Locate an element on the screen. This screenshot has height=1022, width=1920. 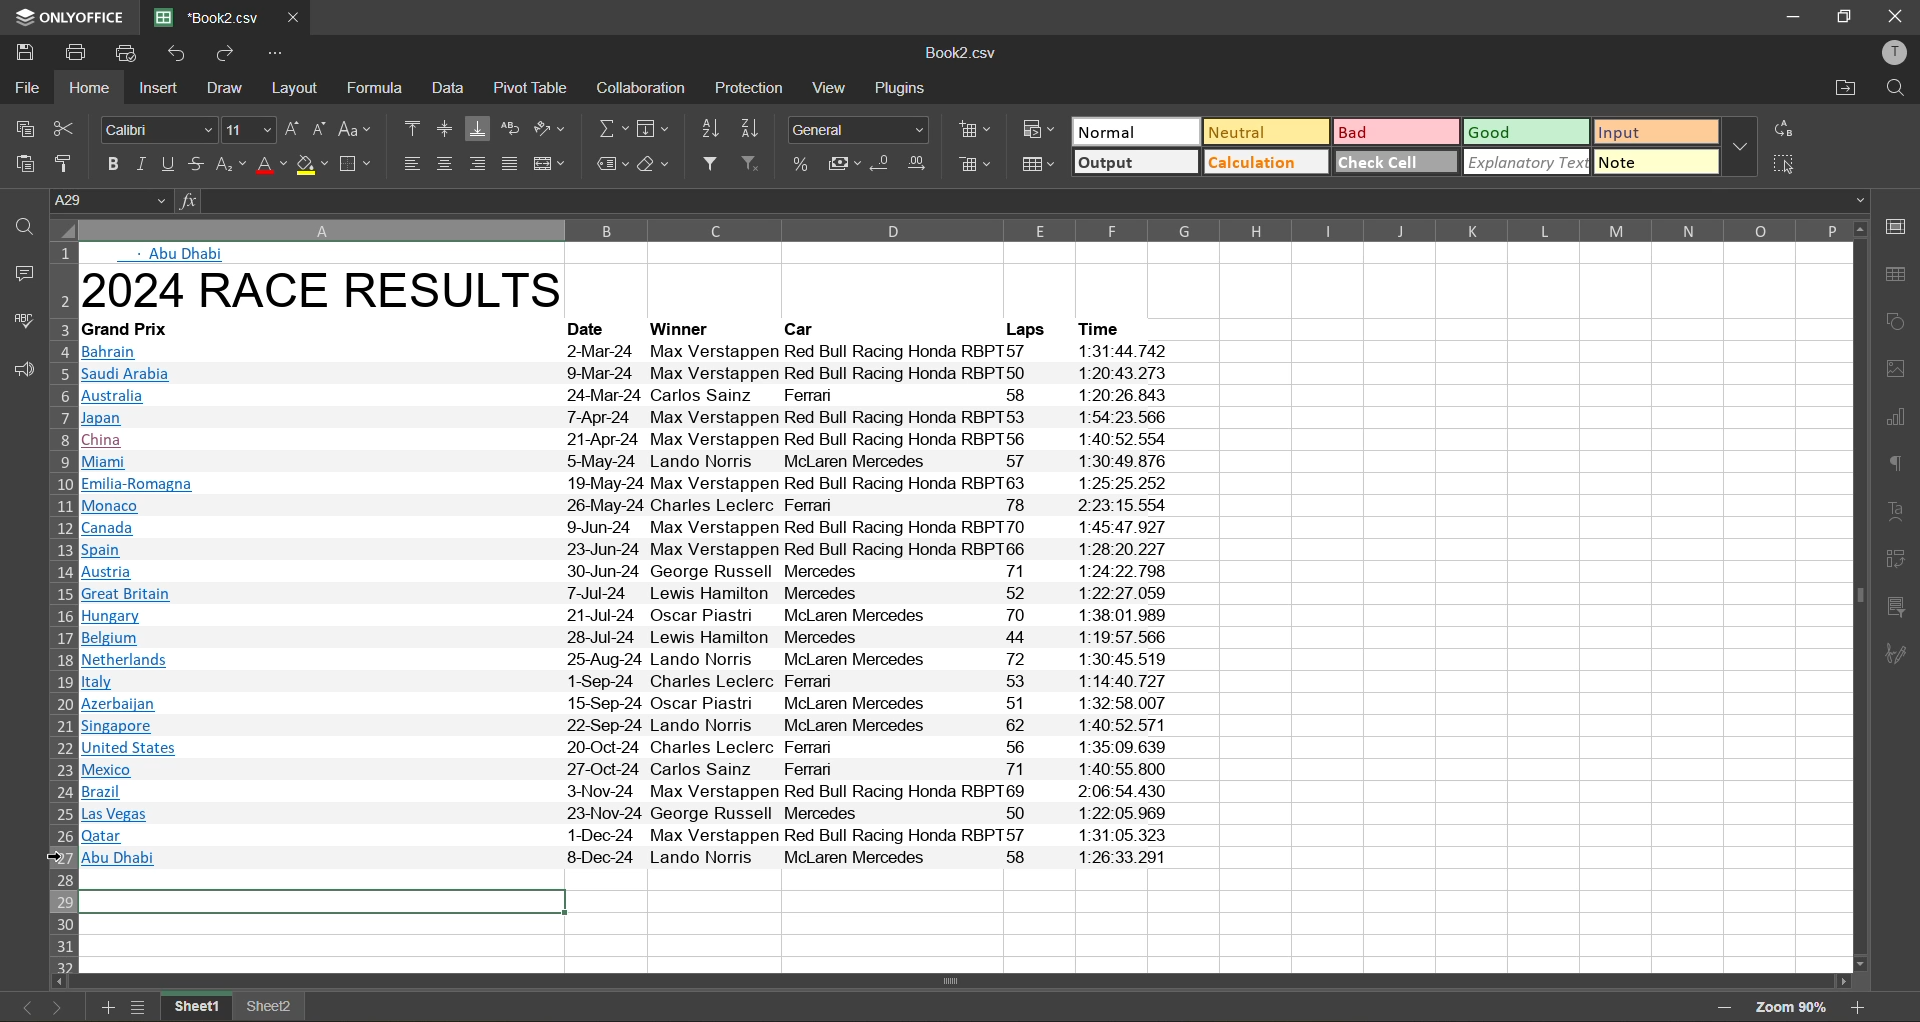
explanatory text is located at coordinates (1529, 163).